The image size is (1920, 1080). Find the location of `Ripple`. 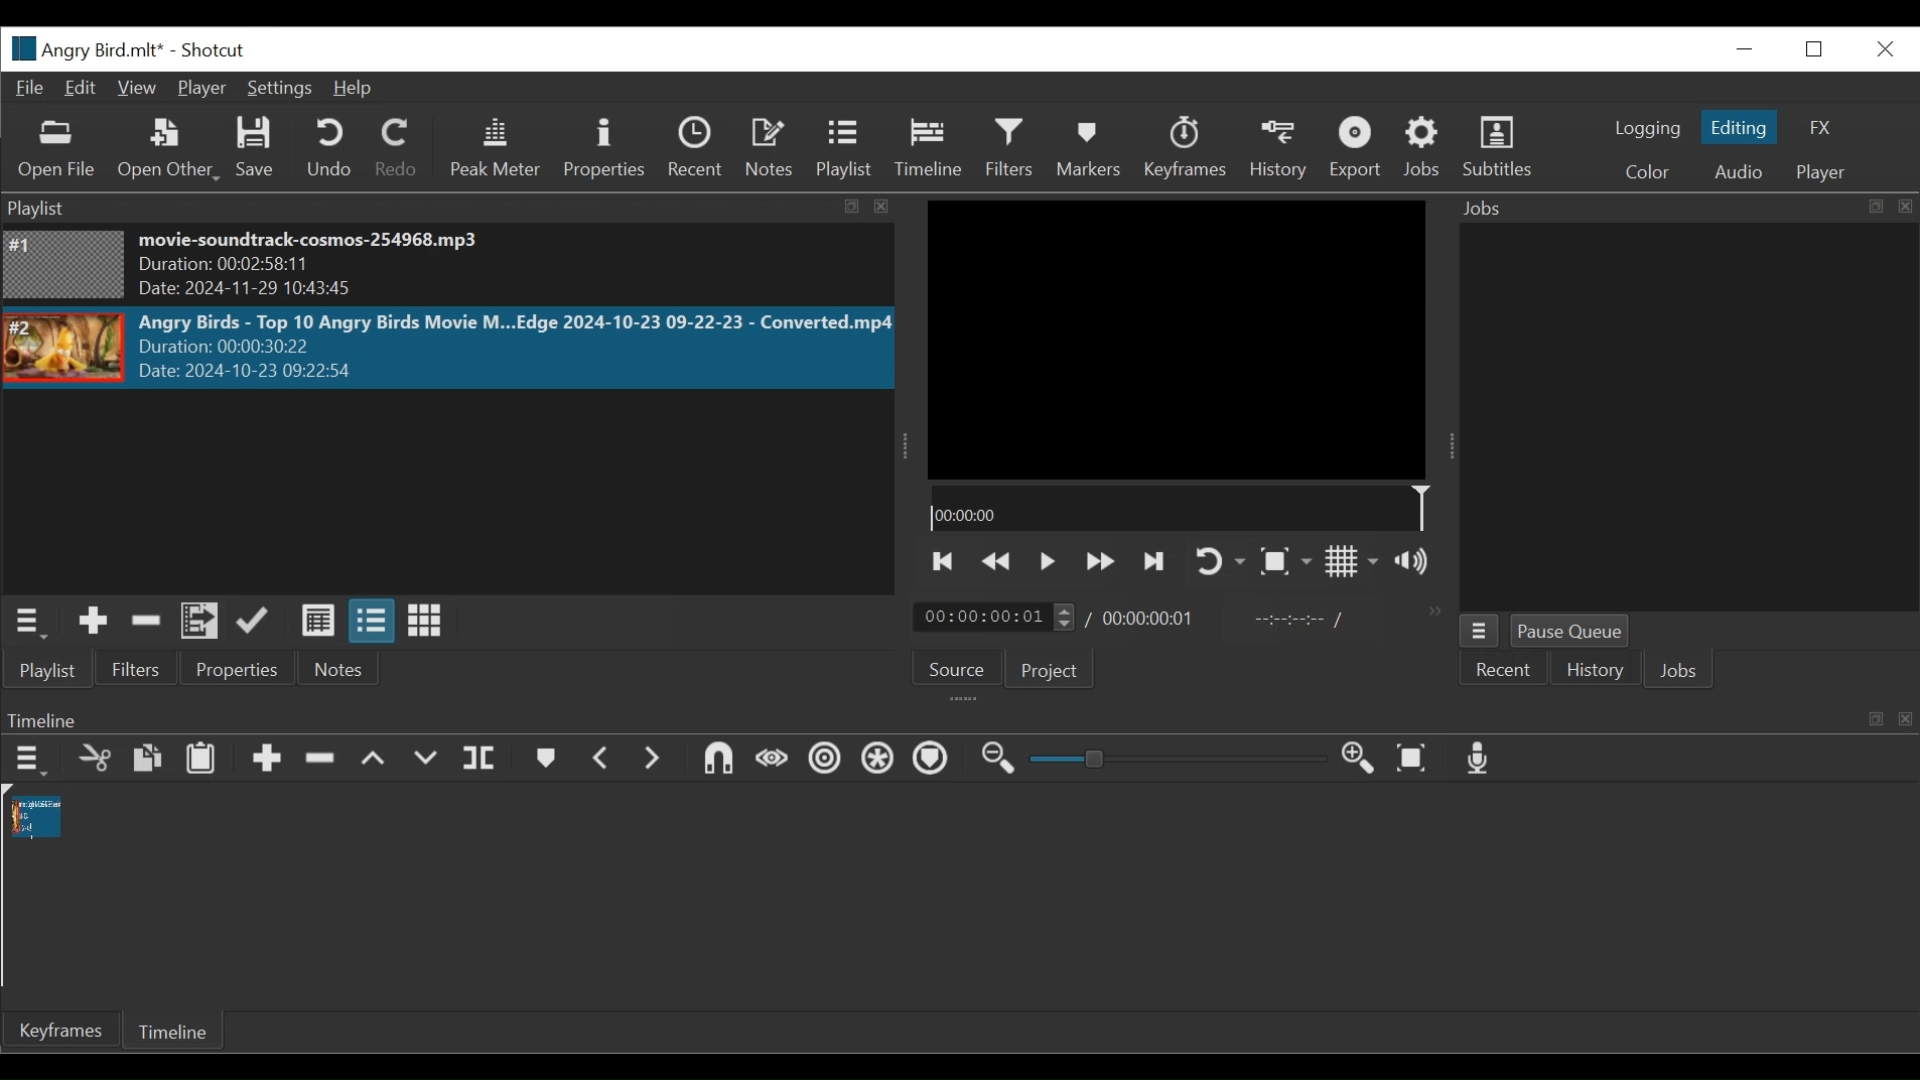

Ripple is located at coordinates (824, 762).